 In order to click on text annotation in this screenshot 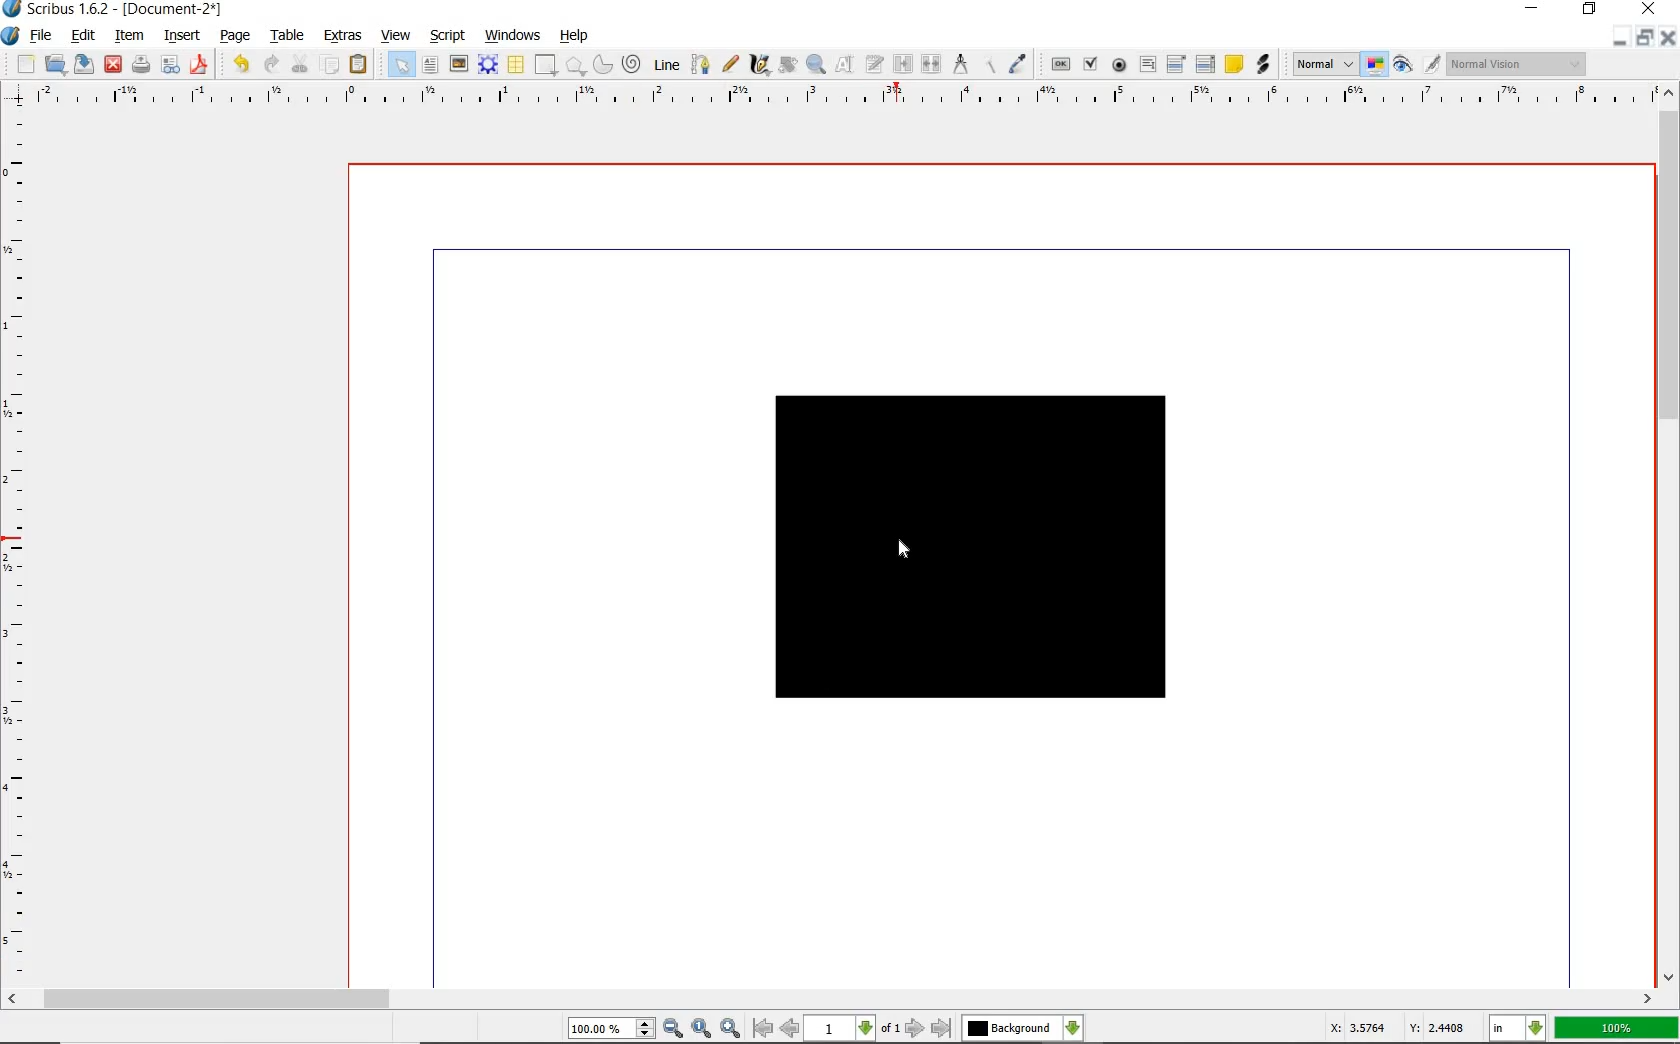, I will do `click(1234, 64)`.